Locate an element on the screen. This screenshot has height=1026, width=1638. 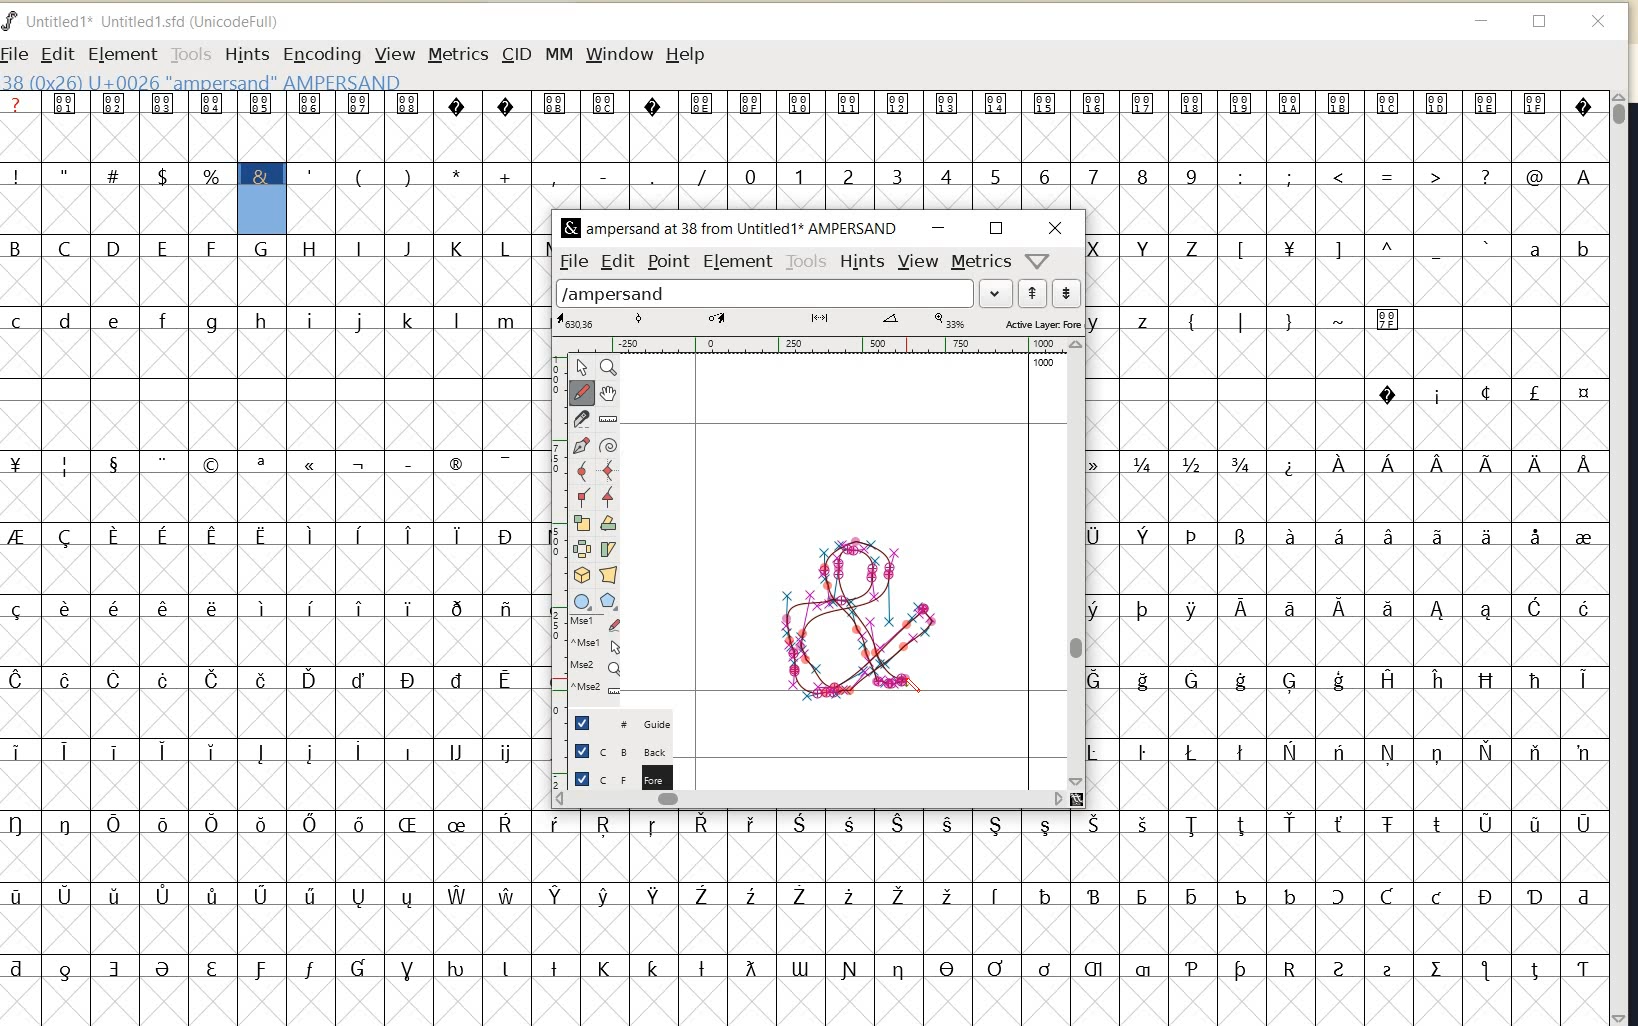
TOOLS is located at coordinates (807, 261).